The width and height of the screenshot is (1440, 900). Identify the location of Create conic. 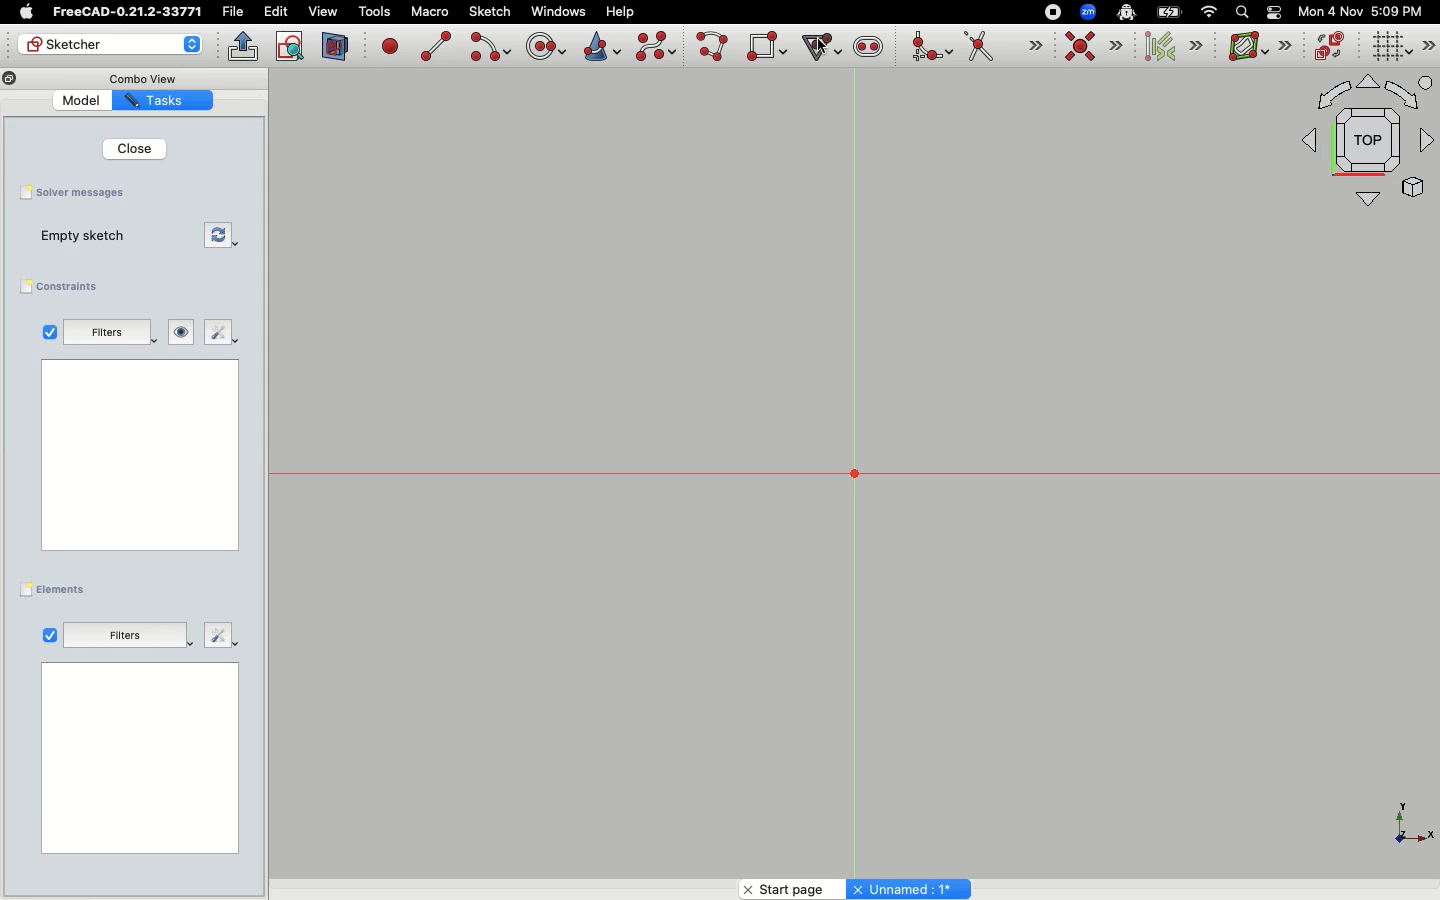
(600, 45).